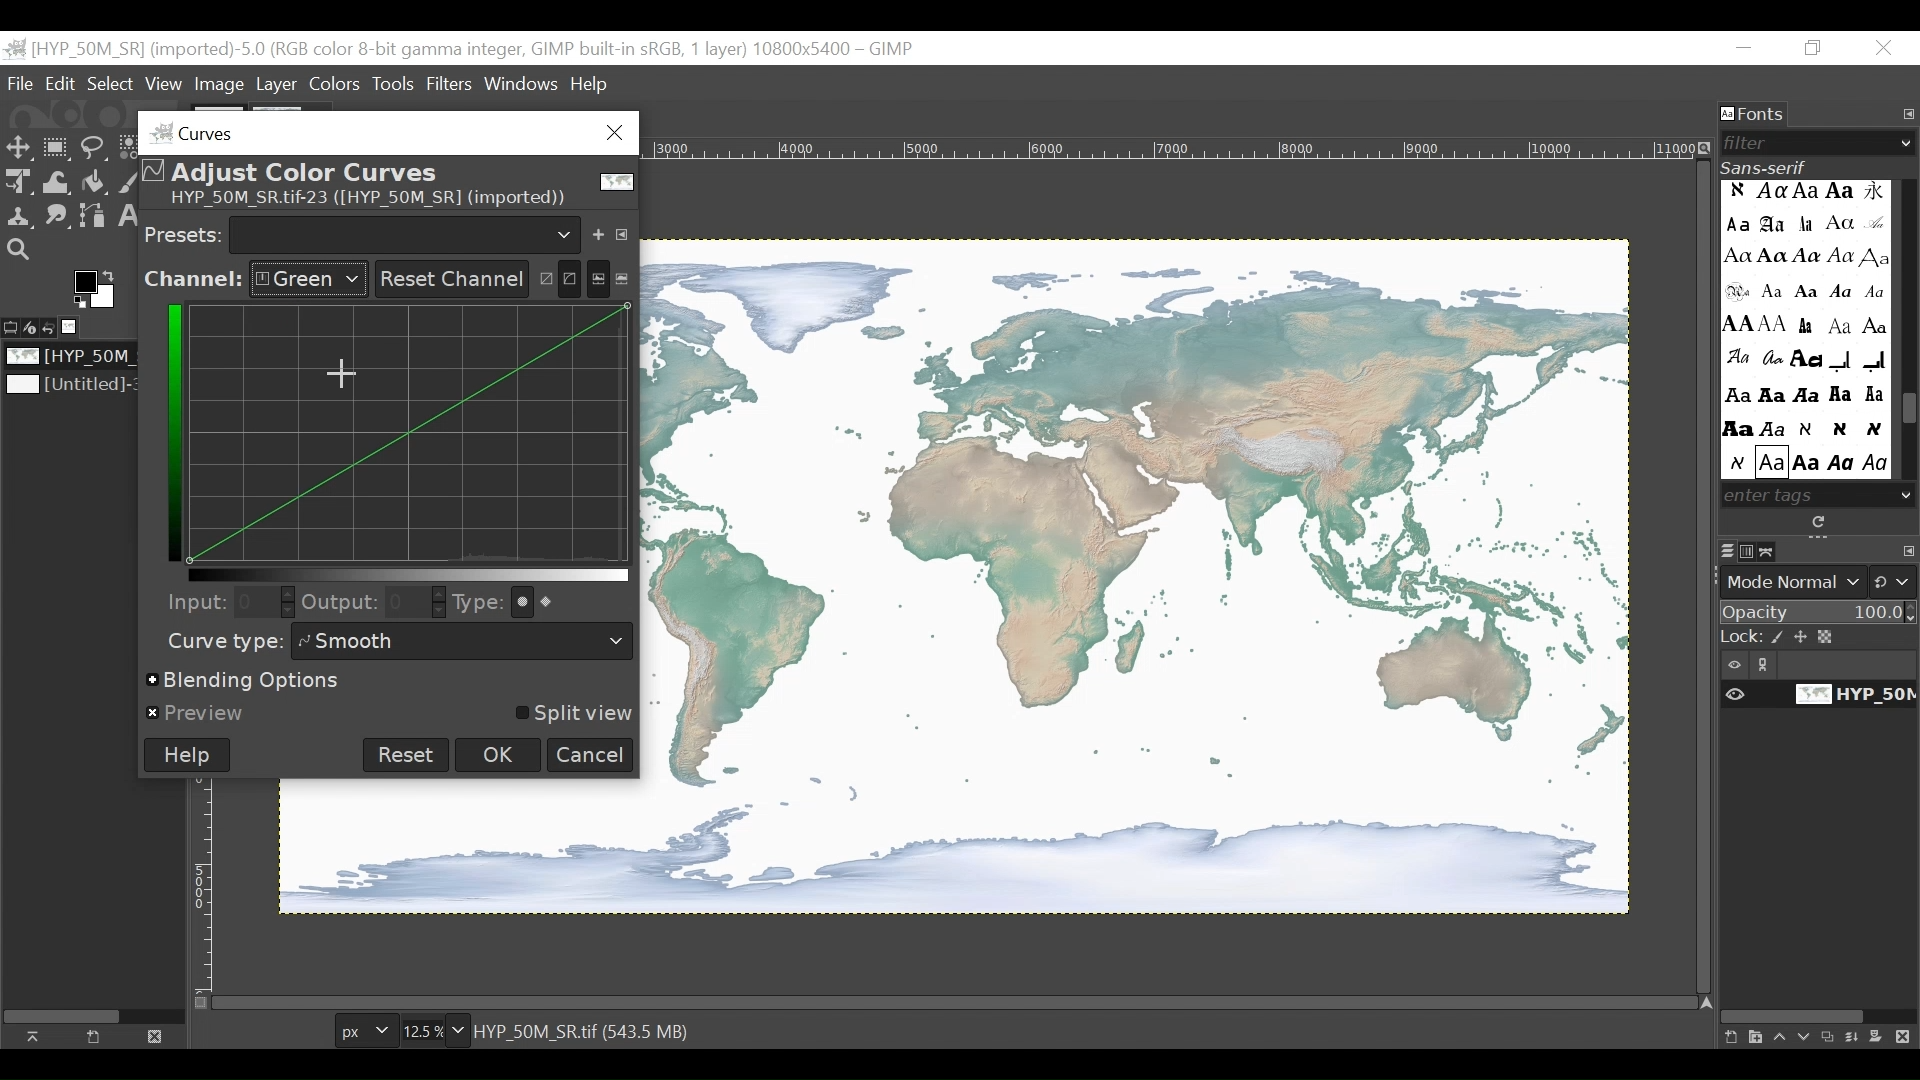  What do you see at coordinates (92, 184) in the screenshot?
I see `Fill` at bounding box center [92, 184].